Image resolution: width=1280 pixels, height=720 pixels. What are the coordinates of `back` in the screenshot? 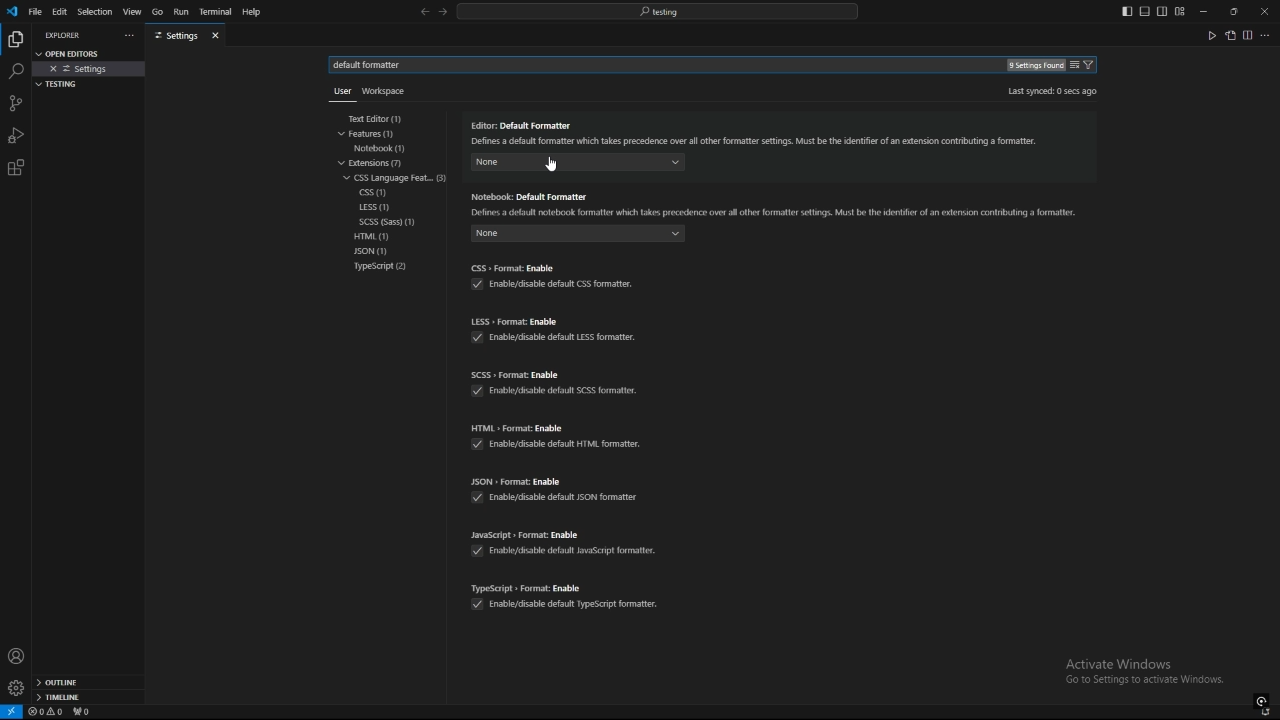 It's located at (424, 12).